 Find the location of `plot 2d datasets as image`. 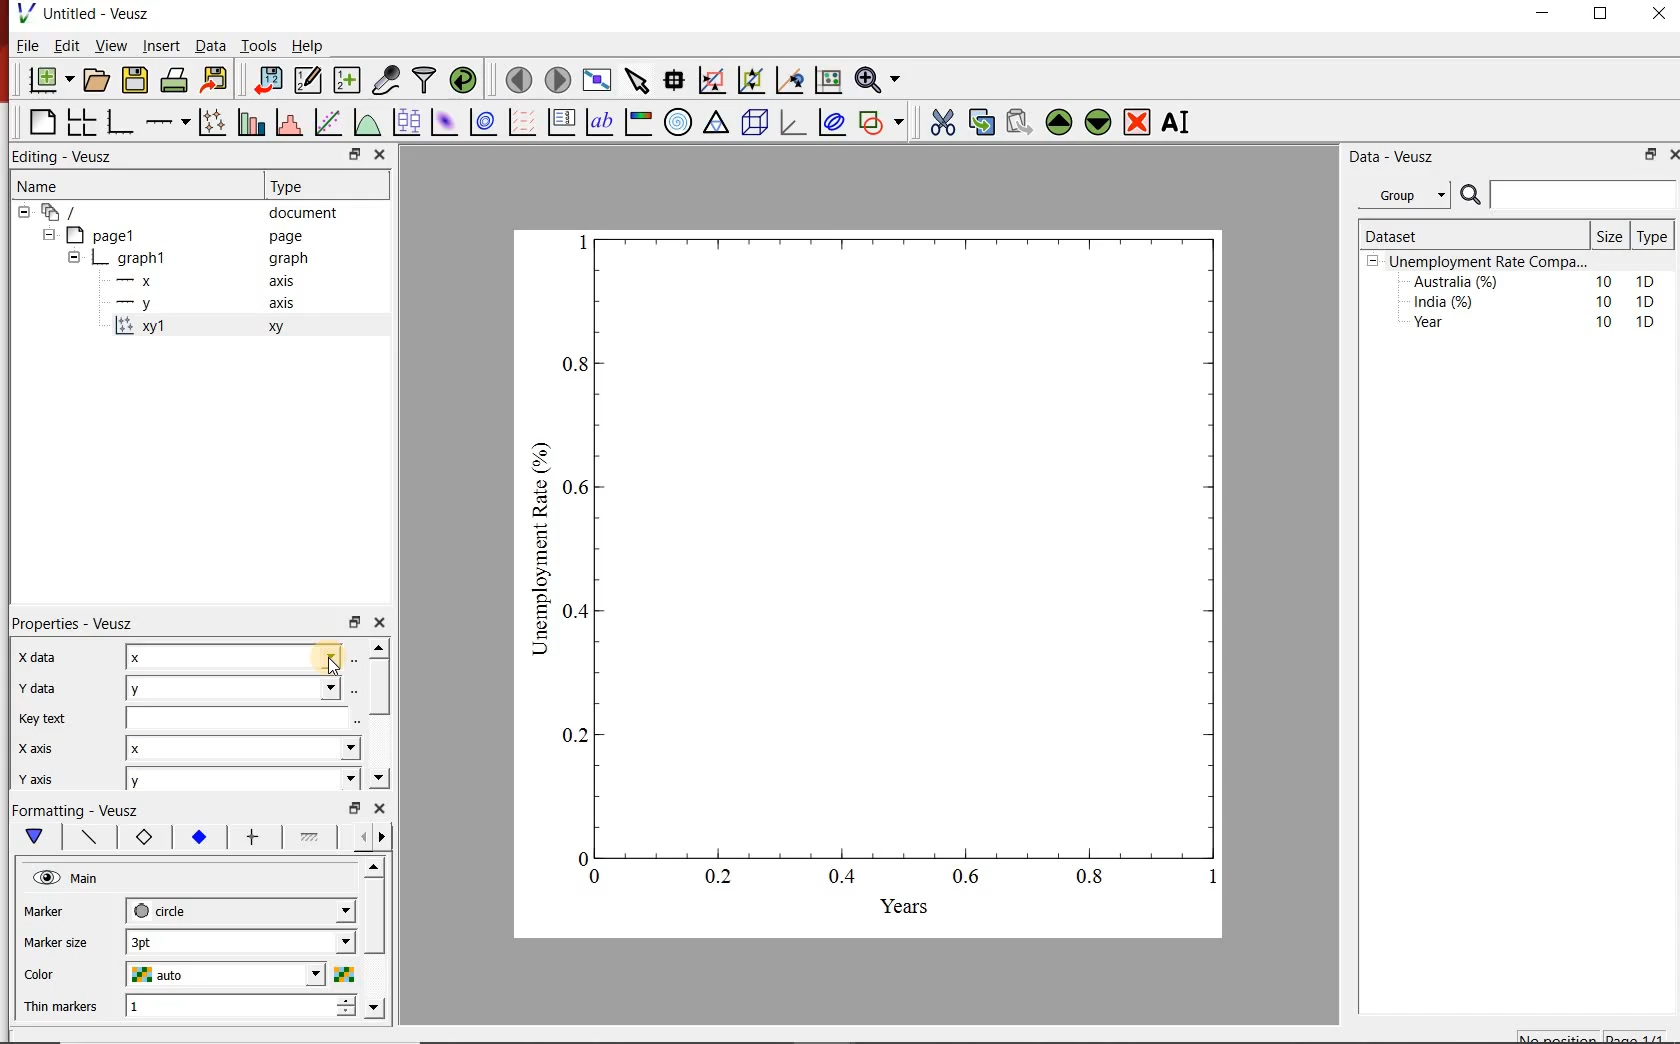

plot 2d datasets as image is located at coordinates (444, 122).